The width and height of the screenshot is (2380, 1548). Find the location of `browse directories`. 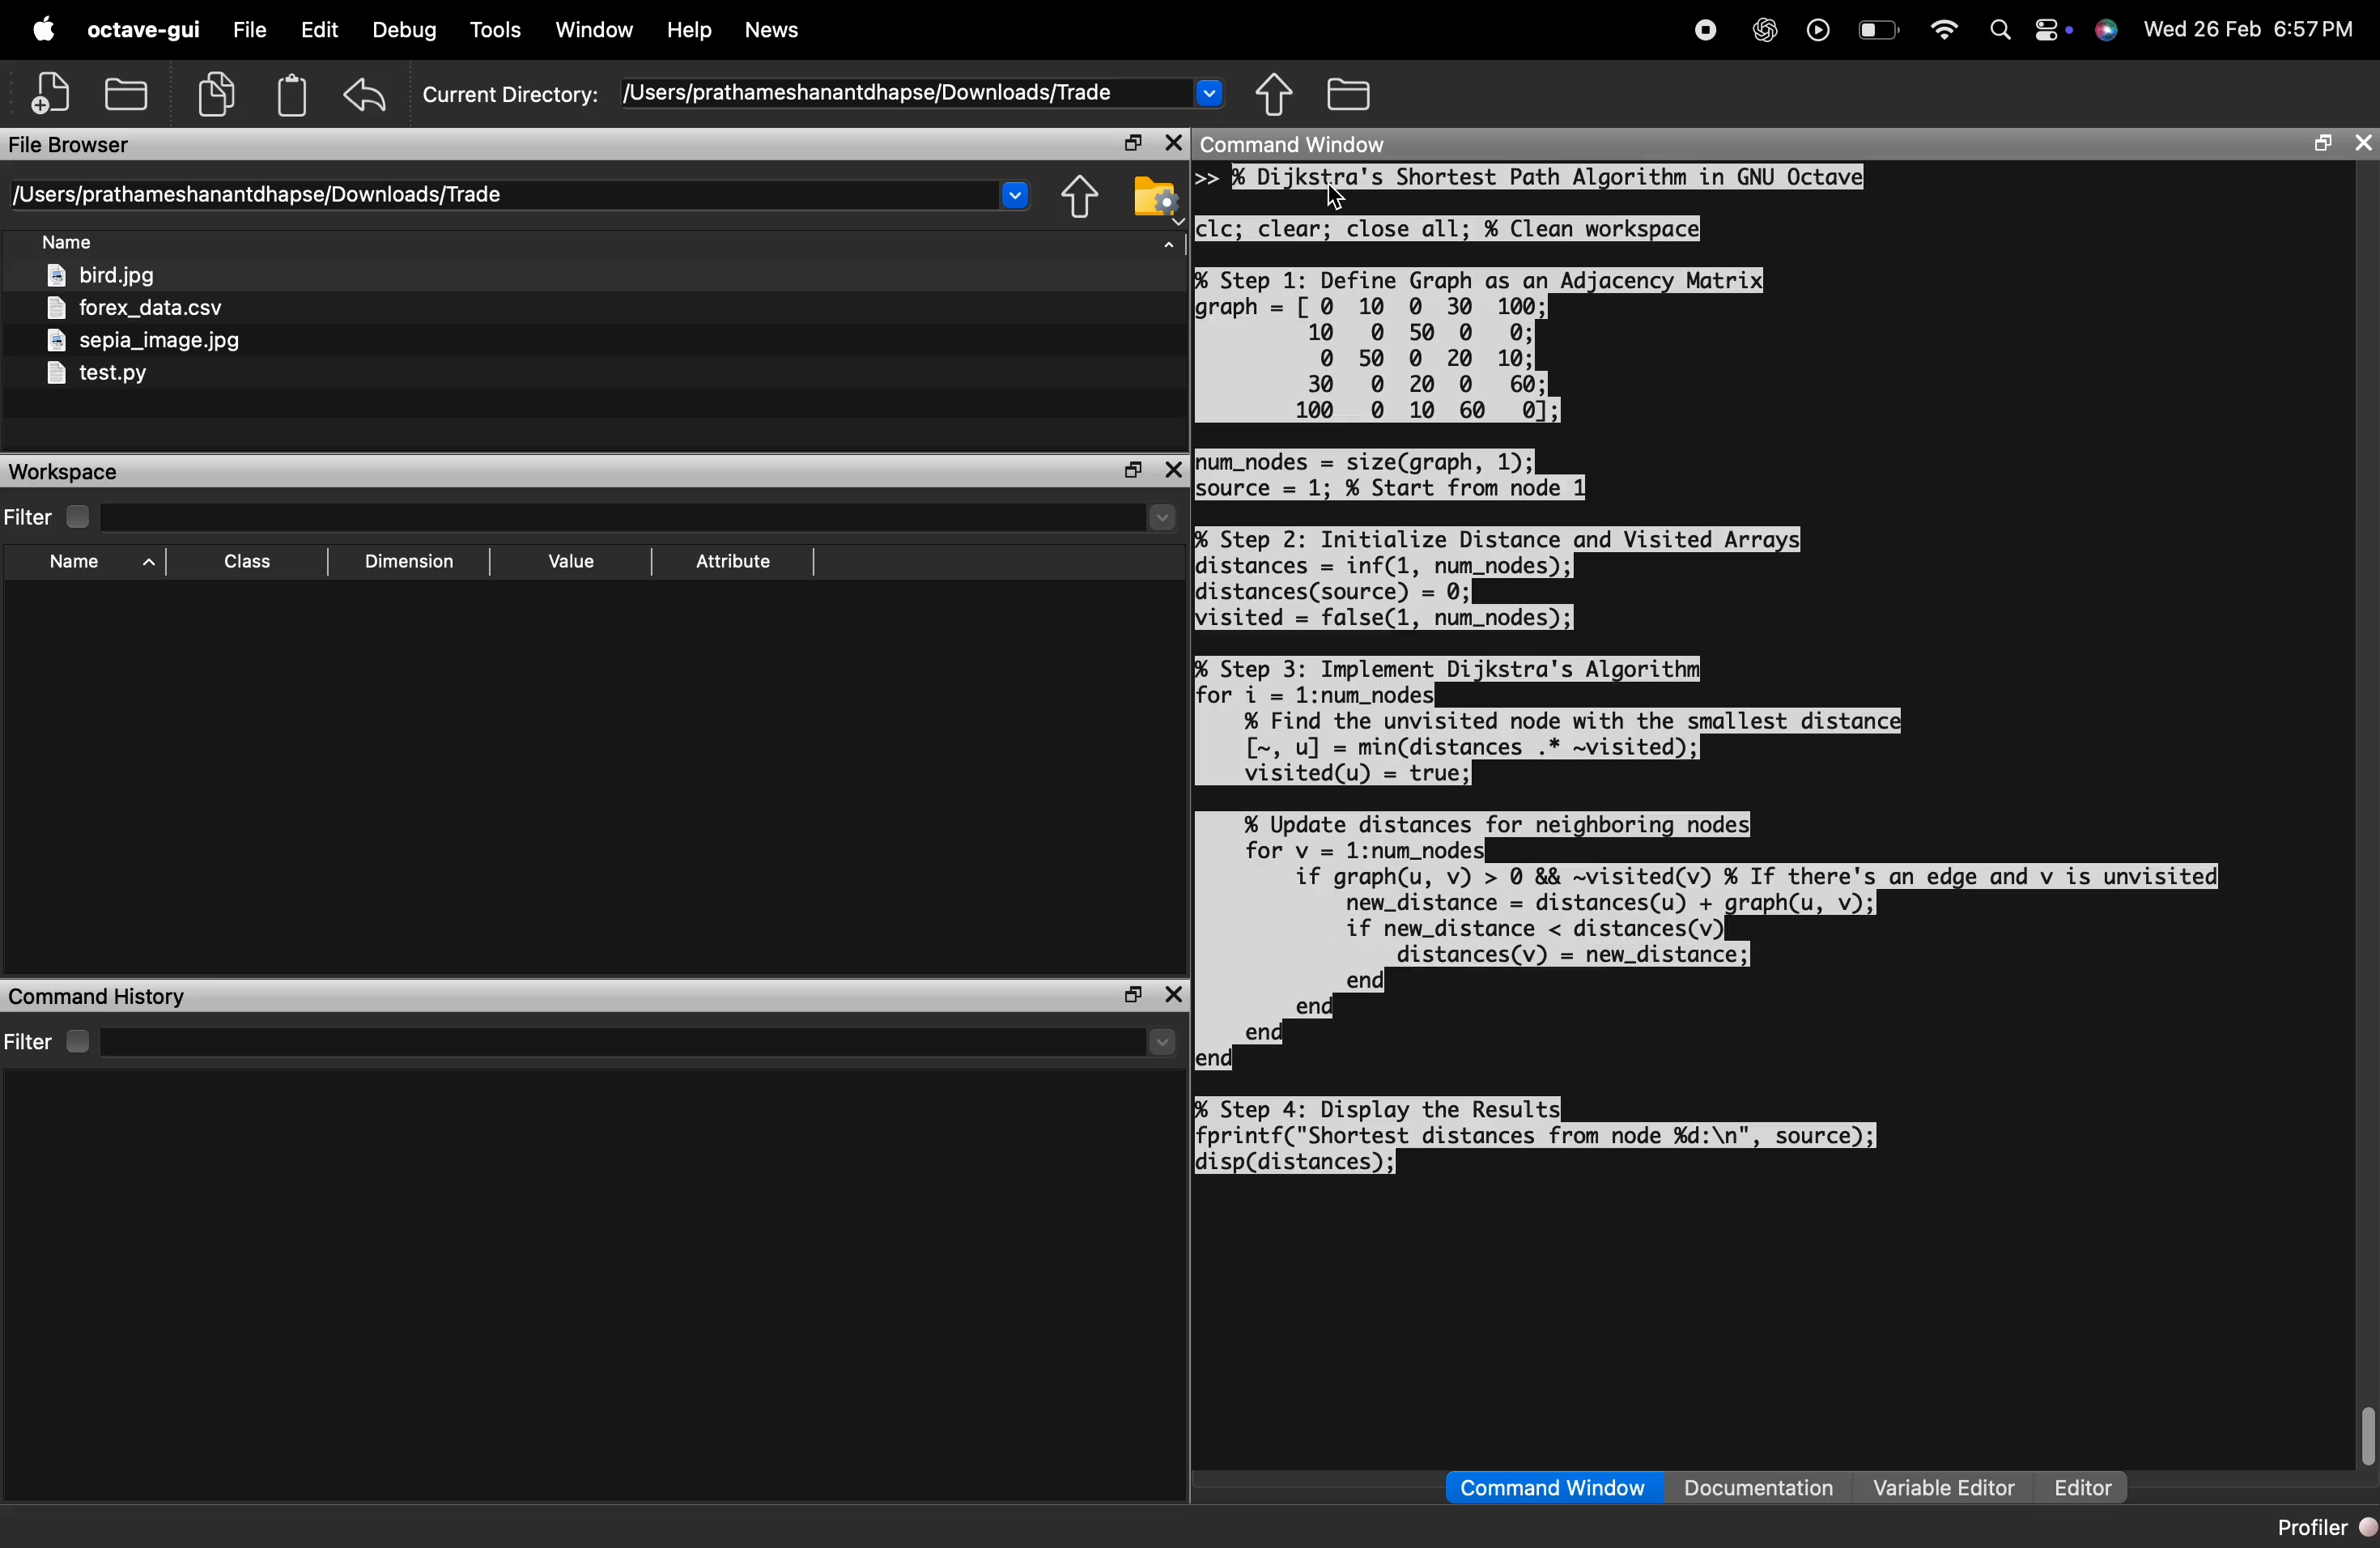

browse directories is located at coordinates (1349, 93).